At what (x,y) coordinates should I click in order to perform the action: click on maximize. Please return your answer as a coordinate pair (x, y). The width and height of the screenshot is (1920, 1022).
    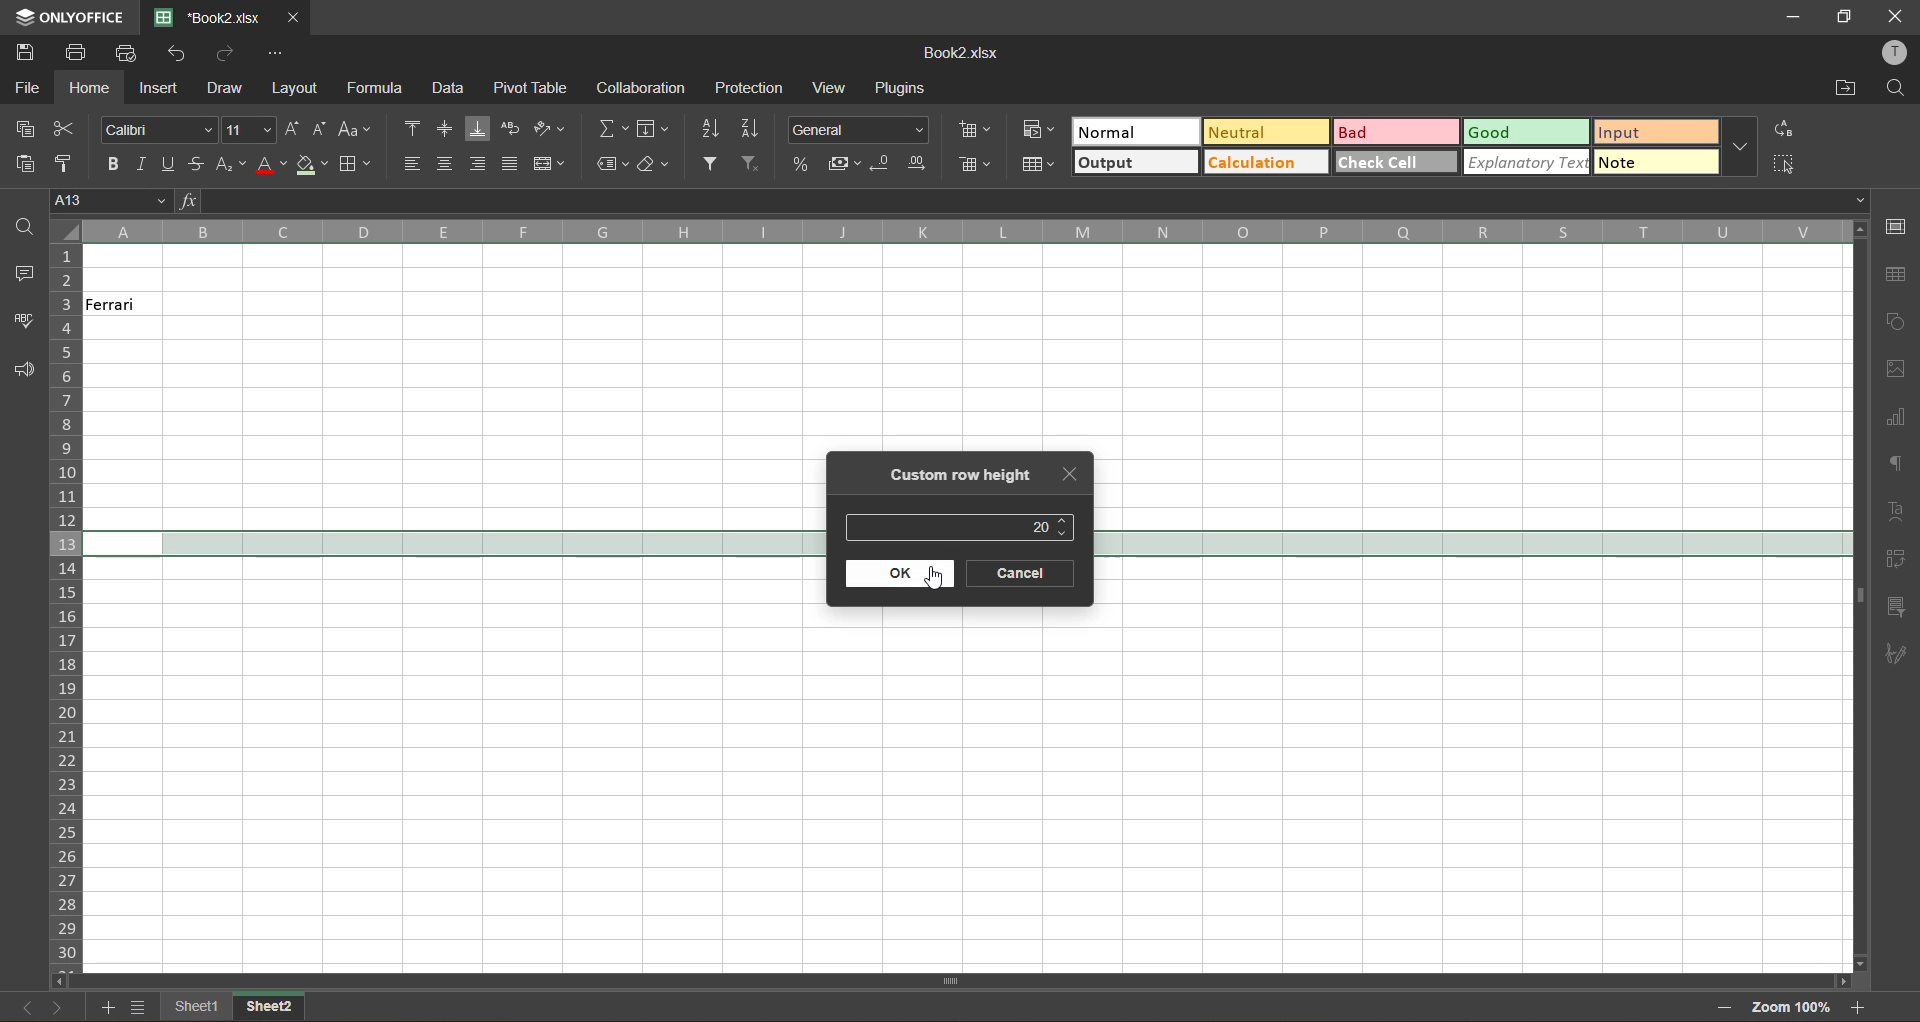
    Looking at the image, I should click on (1847, 16).